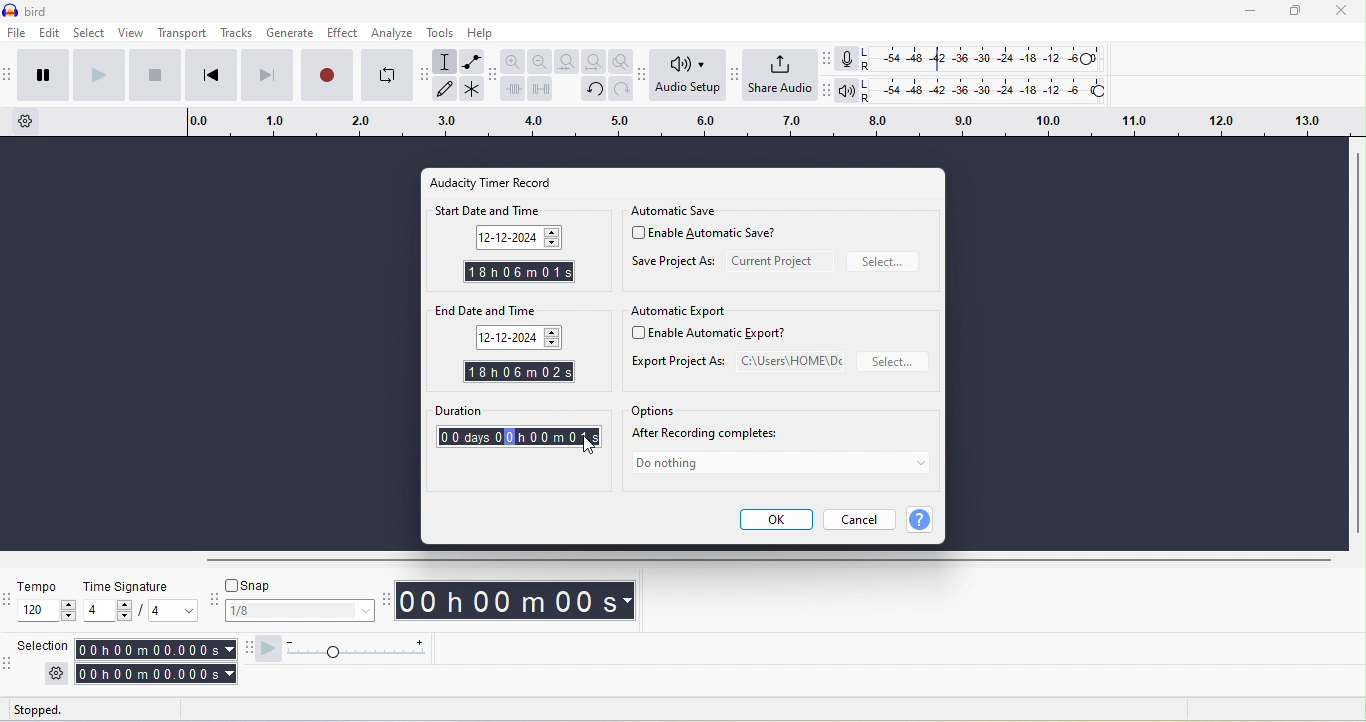 Image resolution: width=1366 pixels, height=722 pixels. I want to click on fit project to width, so click(596, 61).